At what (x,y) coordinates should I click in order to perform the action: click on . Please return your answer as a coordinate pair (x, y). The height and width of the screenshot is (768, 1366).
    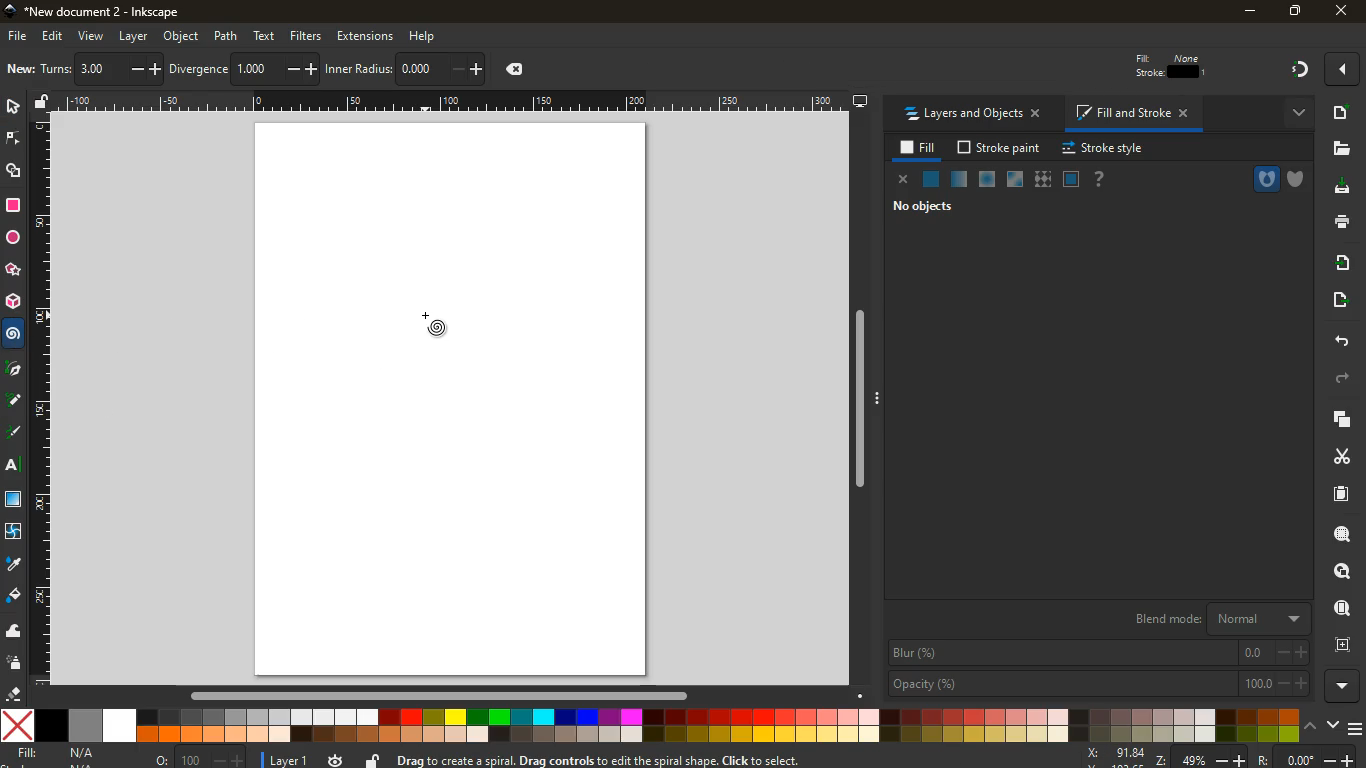
    Looking at the image, I should click on (452, 102).